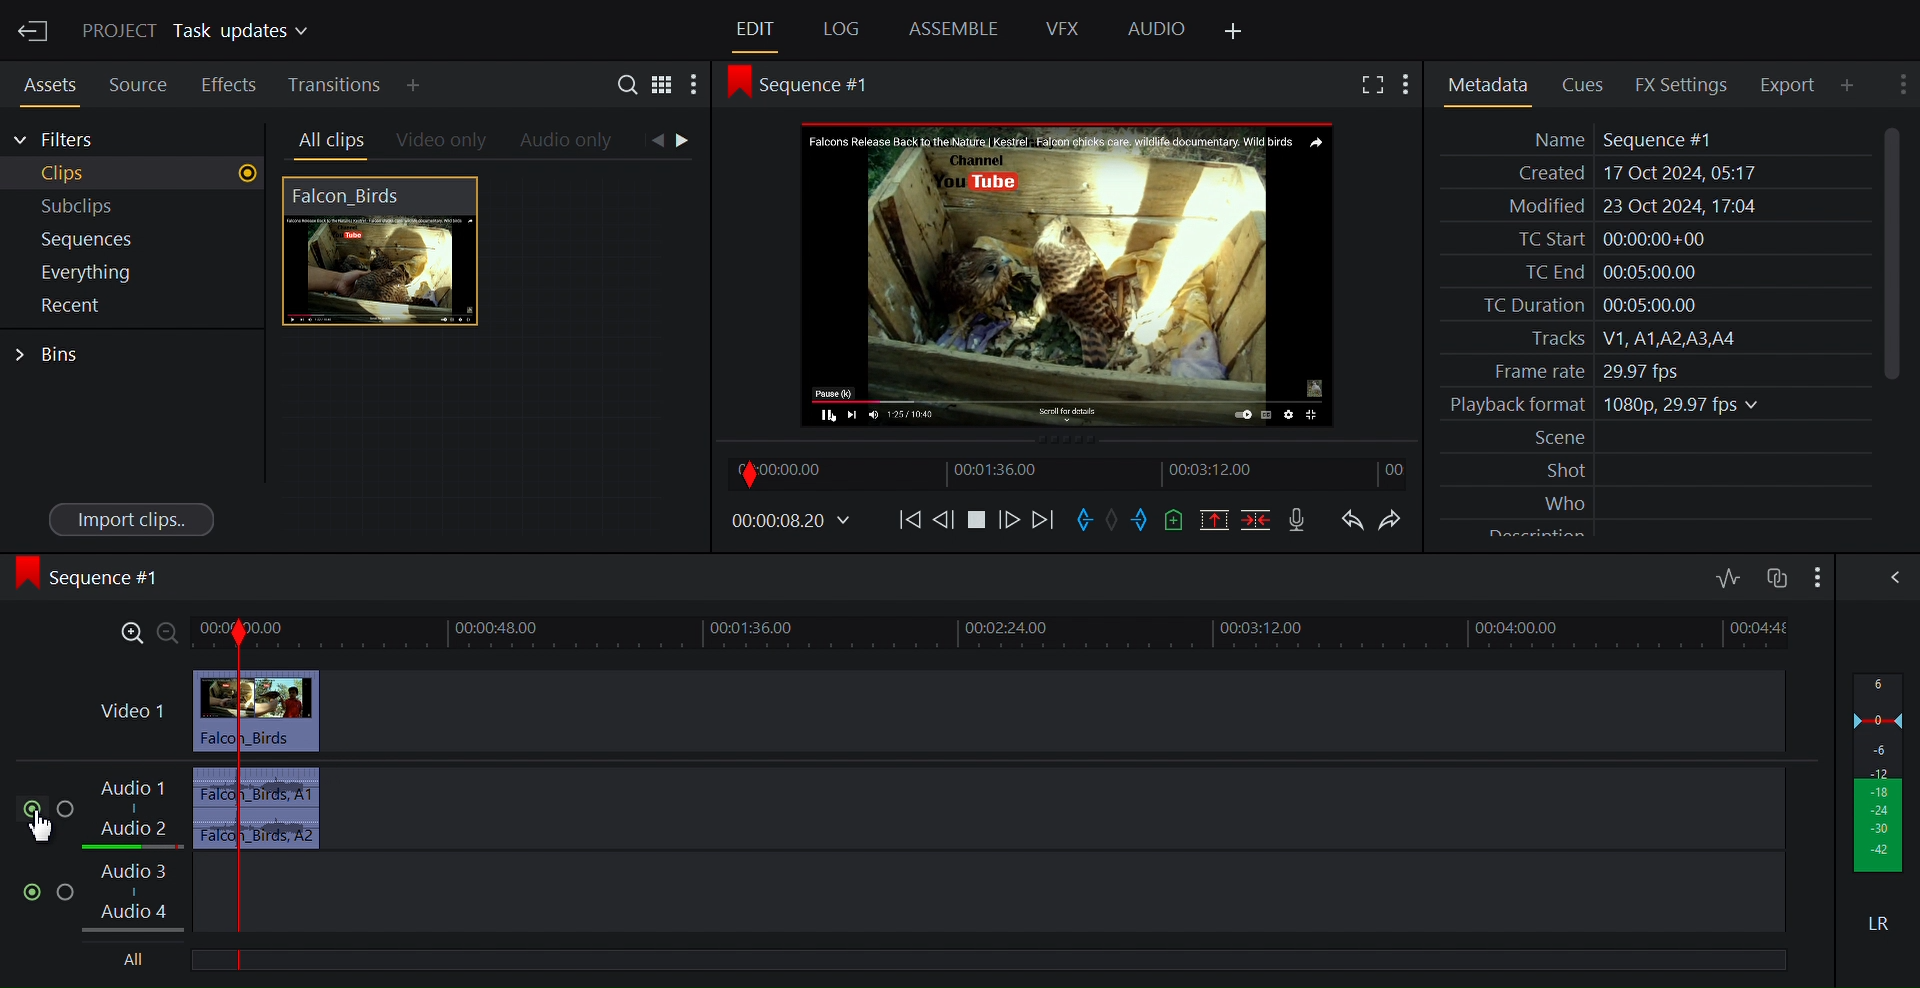  What do you see at coordinates (1259, 520) in the screenshot?
I see `Delete/cut` at bounding box center [1259, 520].